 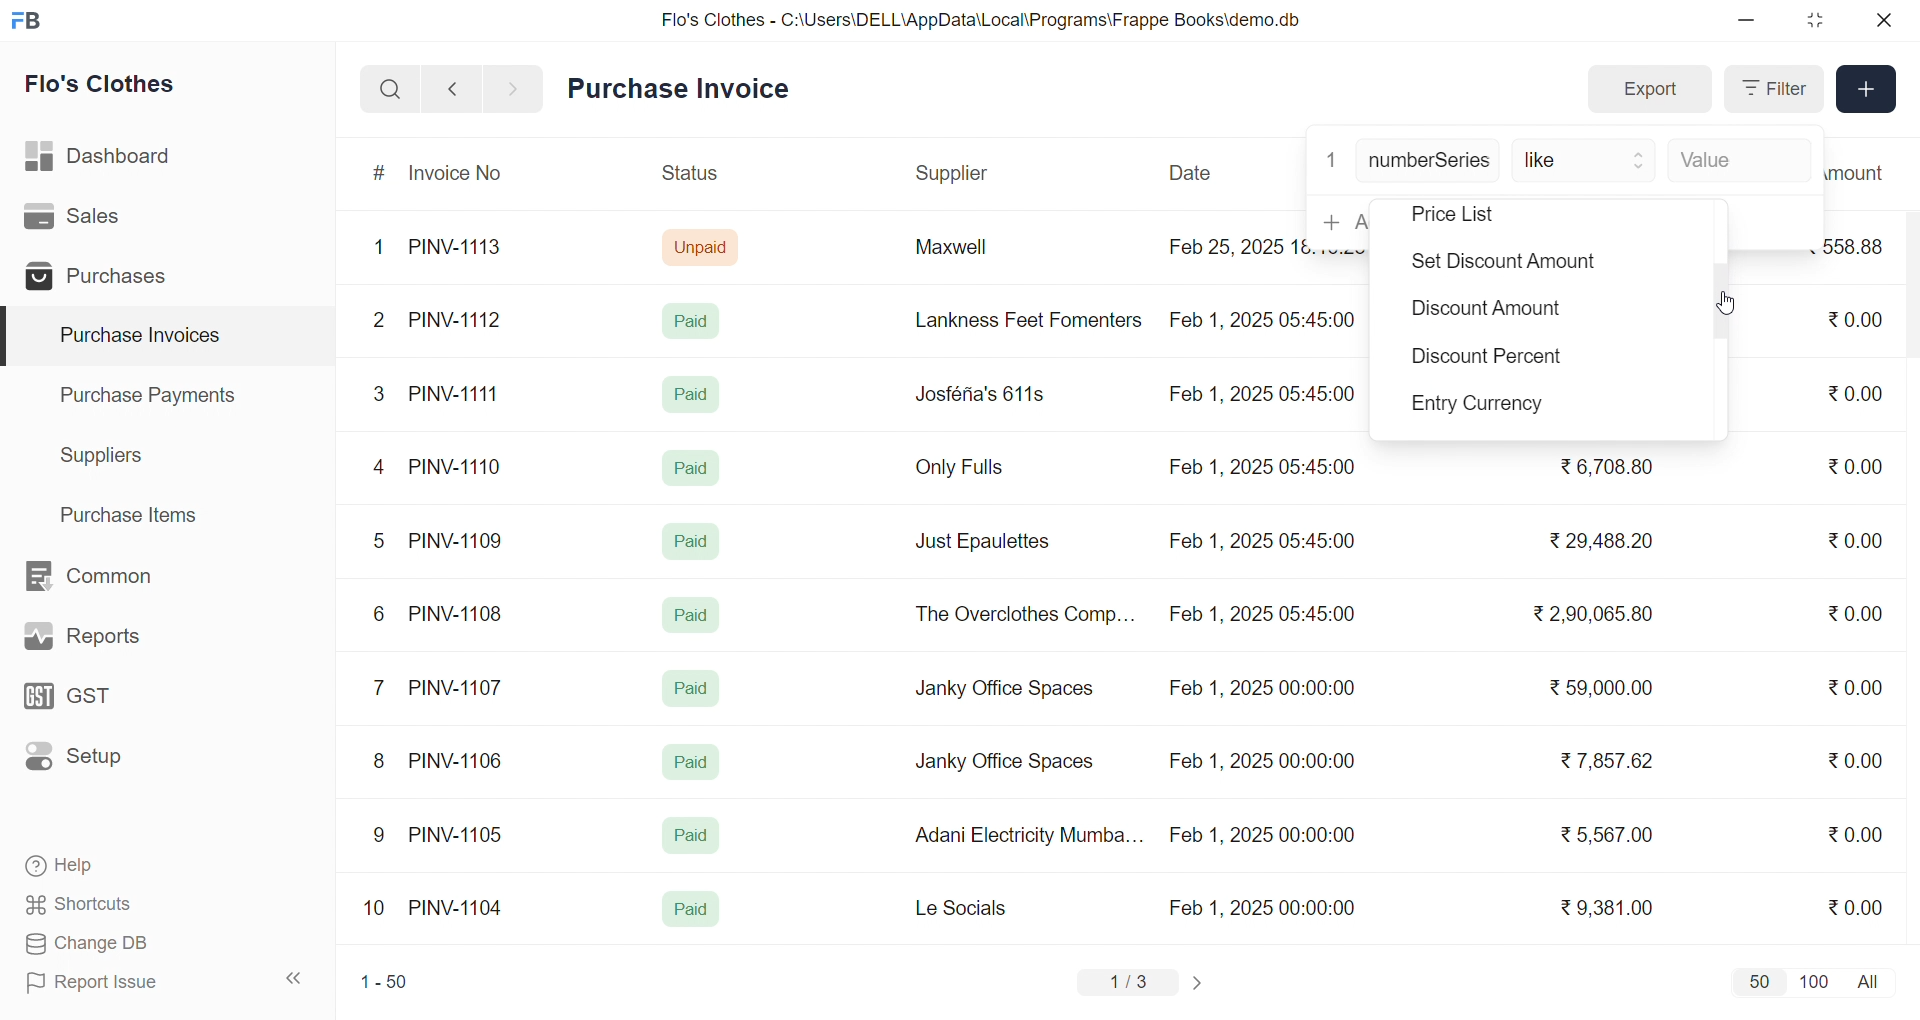 I want to click on PINV-1113, so click(x=464, y=249).